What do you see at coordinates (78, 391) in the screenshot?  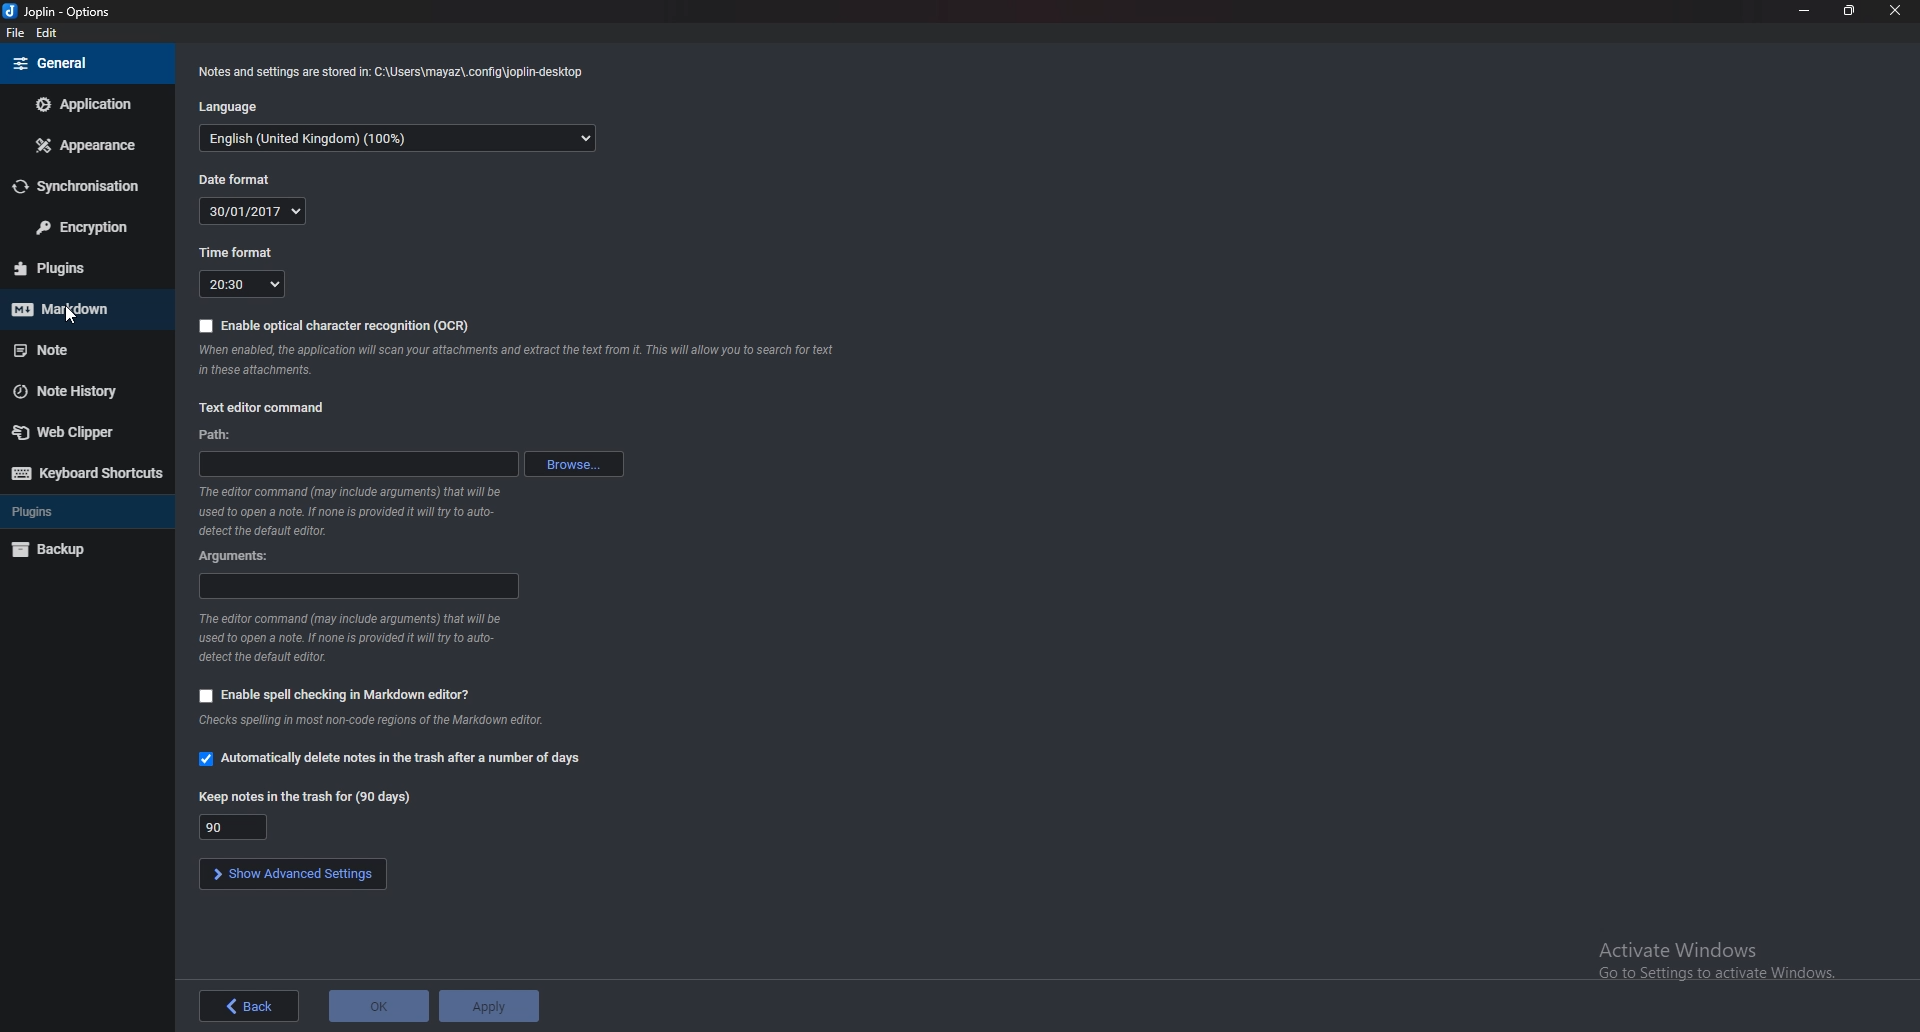 I see `Note history` at bounding box center [78, 391].